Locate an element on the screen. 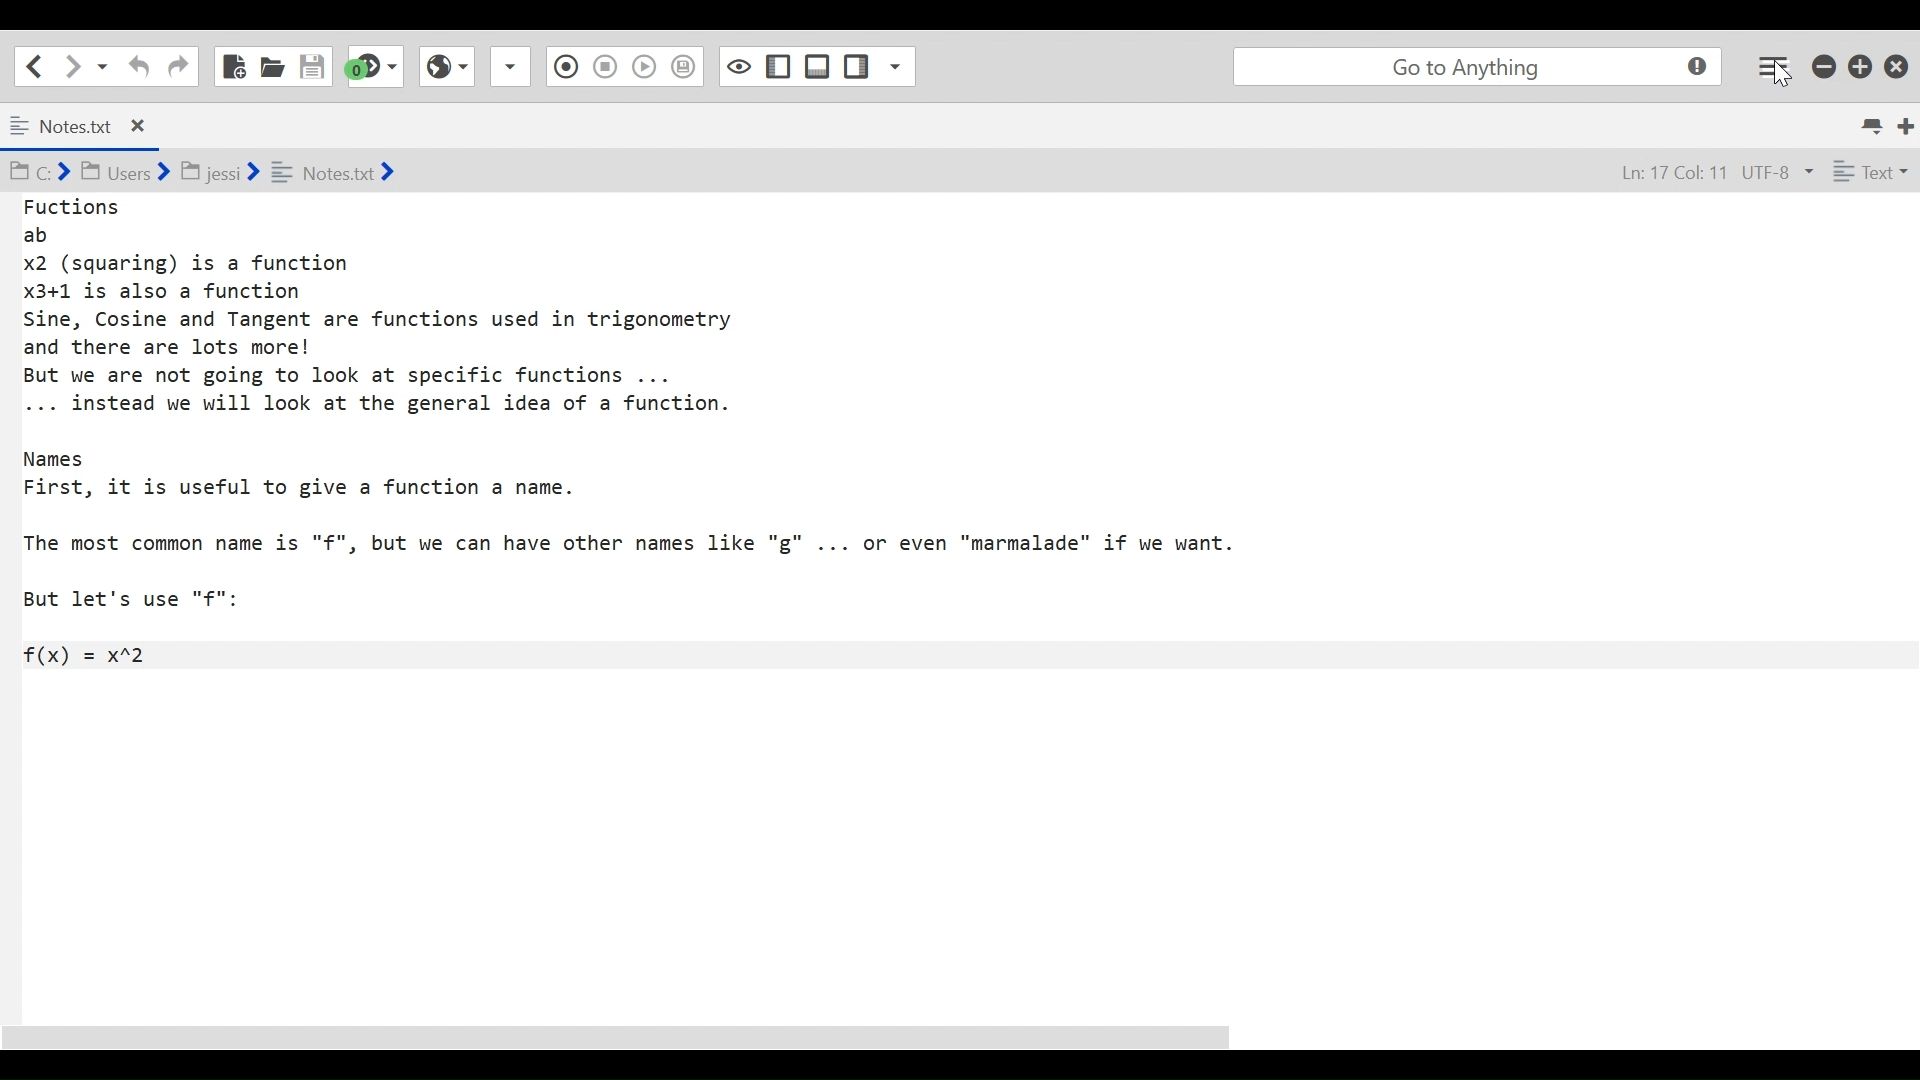 This screenshot has height=1080, width=1920. Jump to next syntax checking result is located at coordinates (375, 66).